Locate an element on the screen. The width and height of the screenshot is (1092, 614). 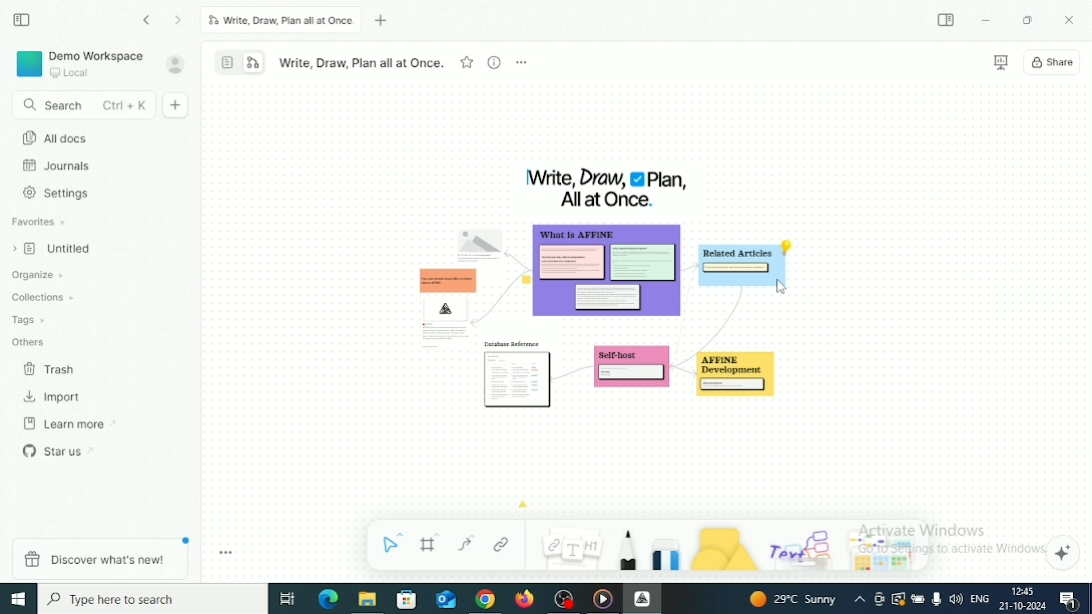
Mic is located at coordinates (936, 600).